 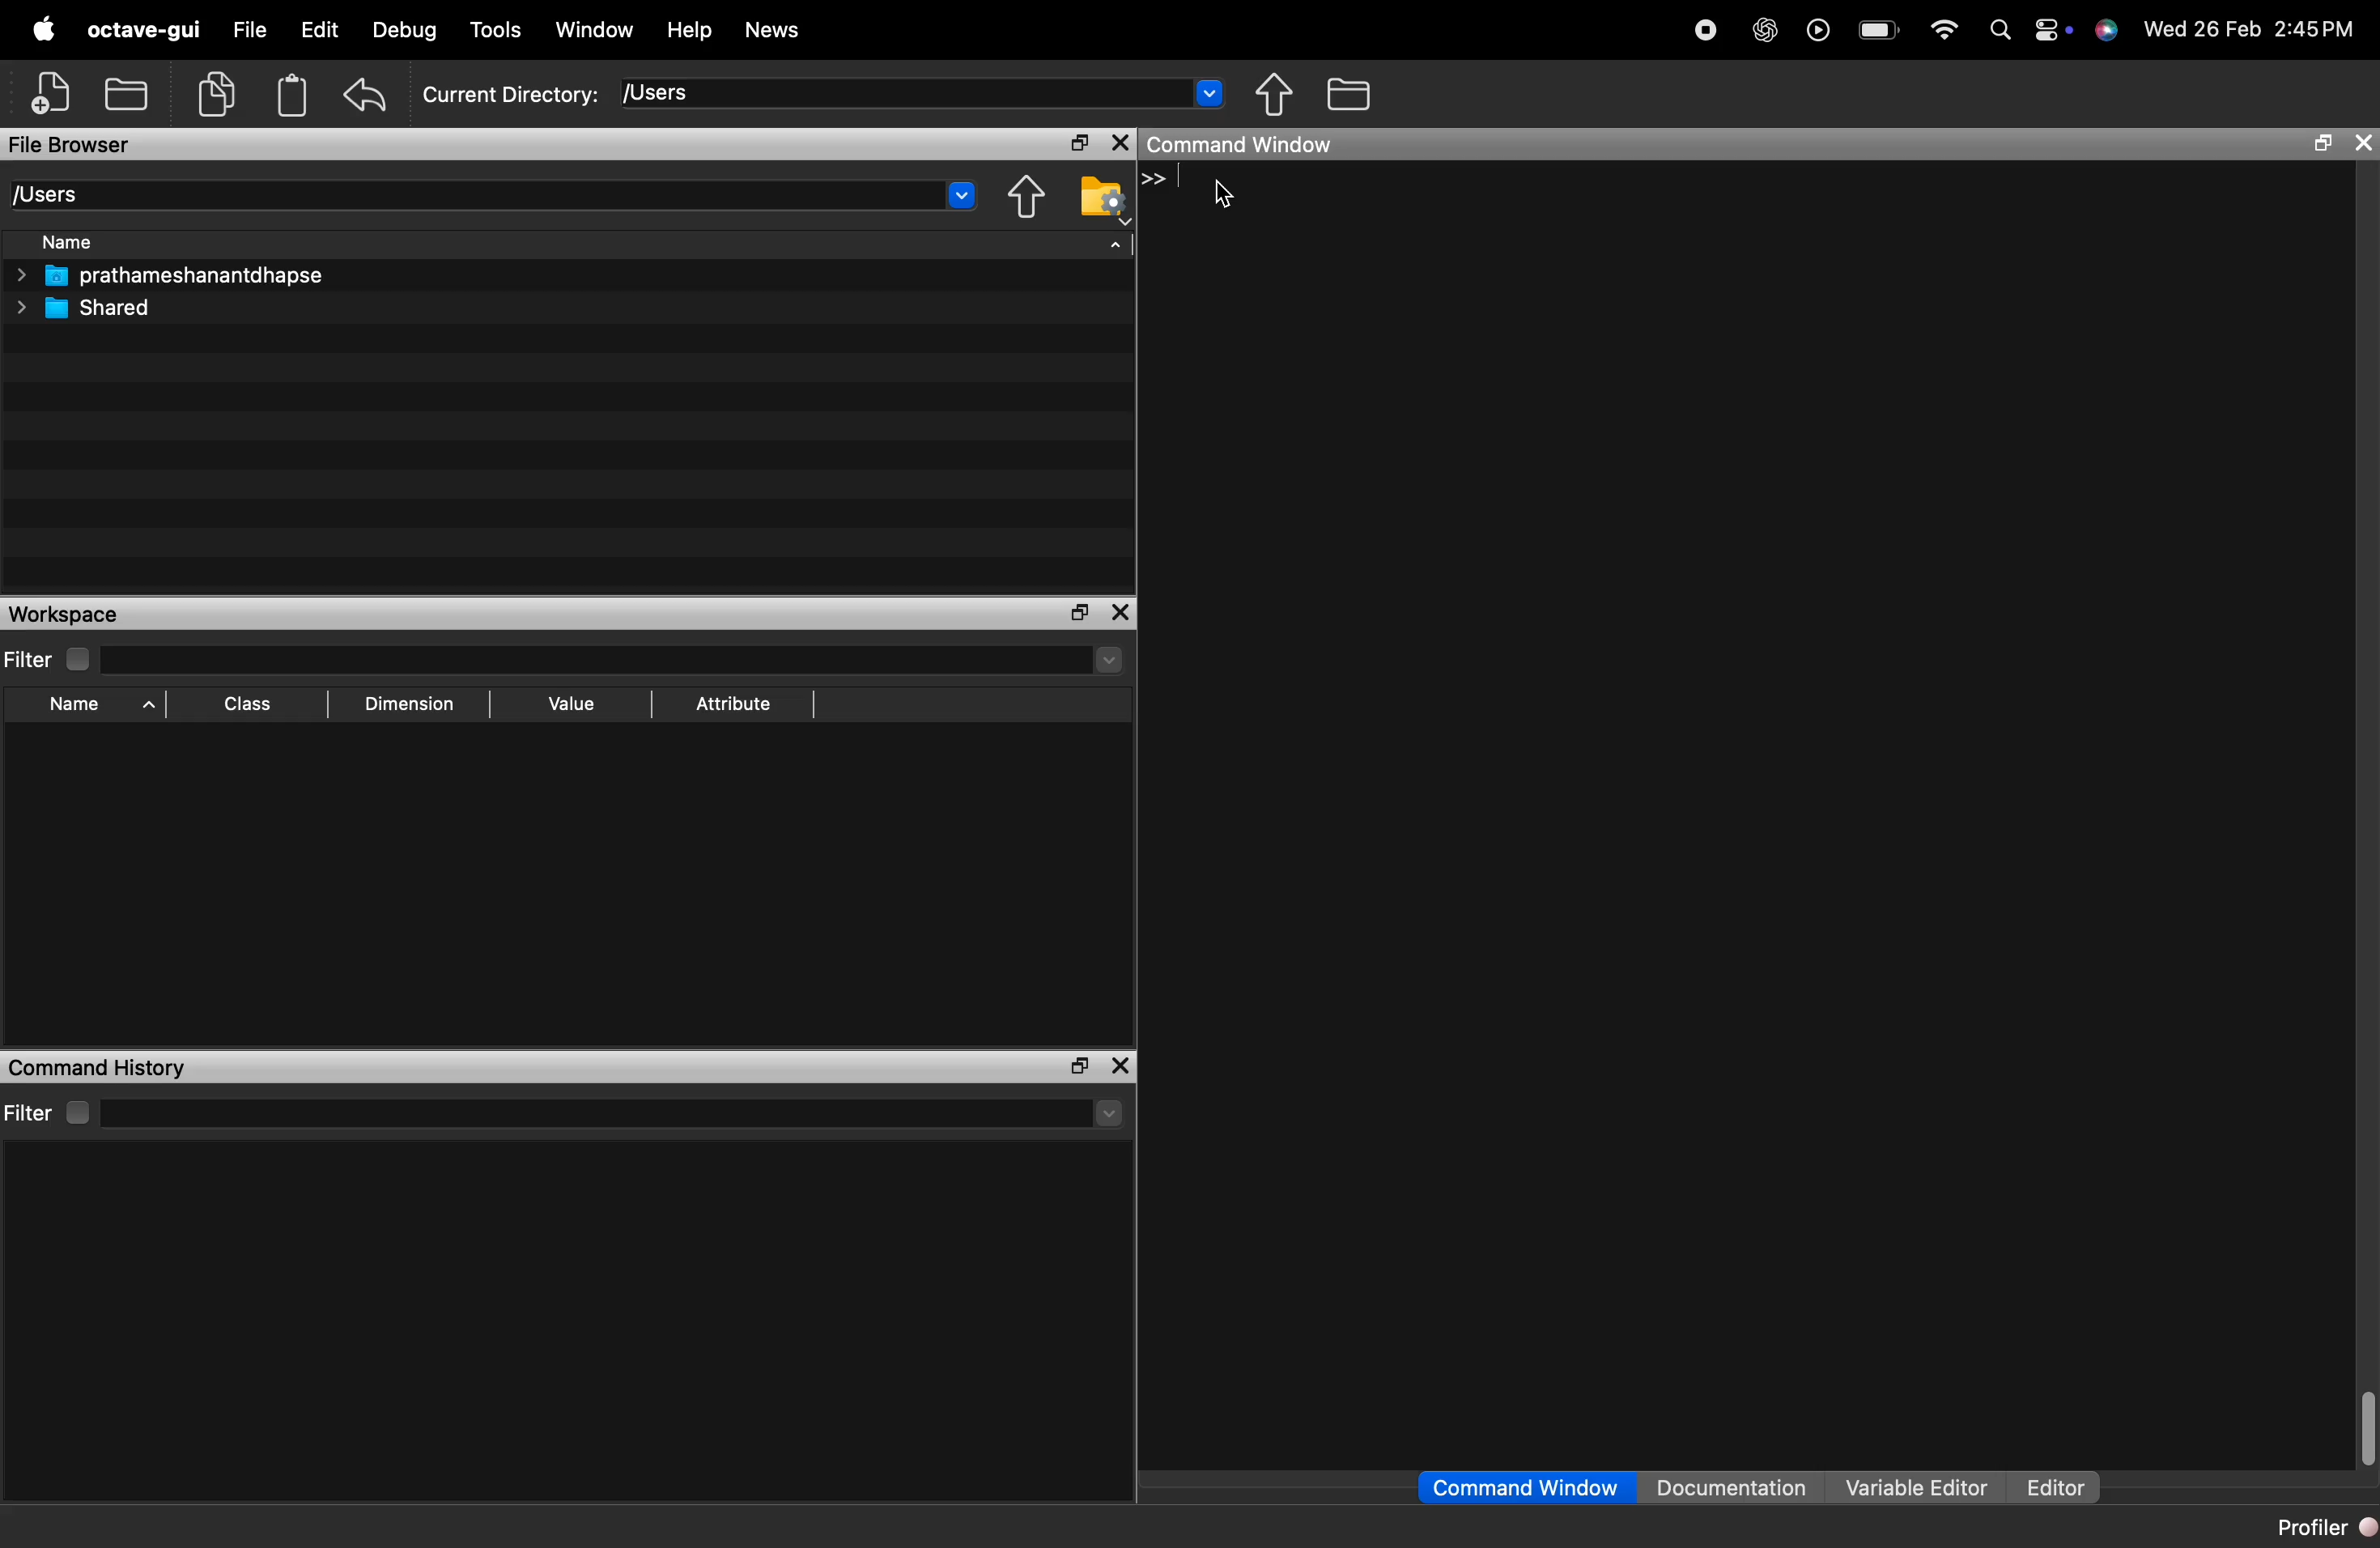 I want to click on close, so click(x=1124, y=1063).